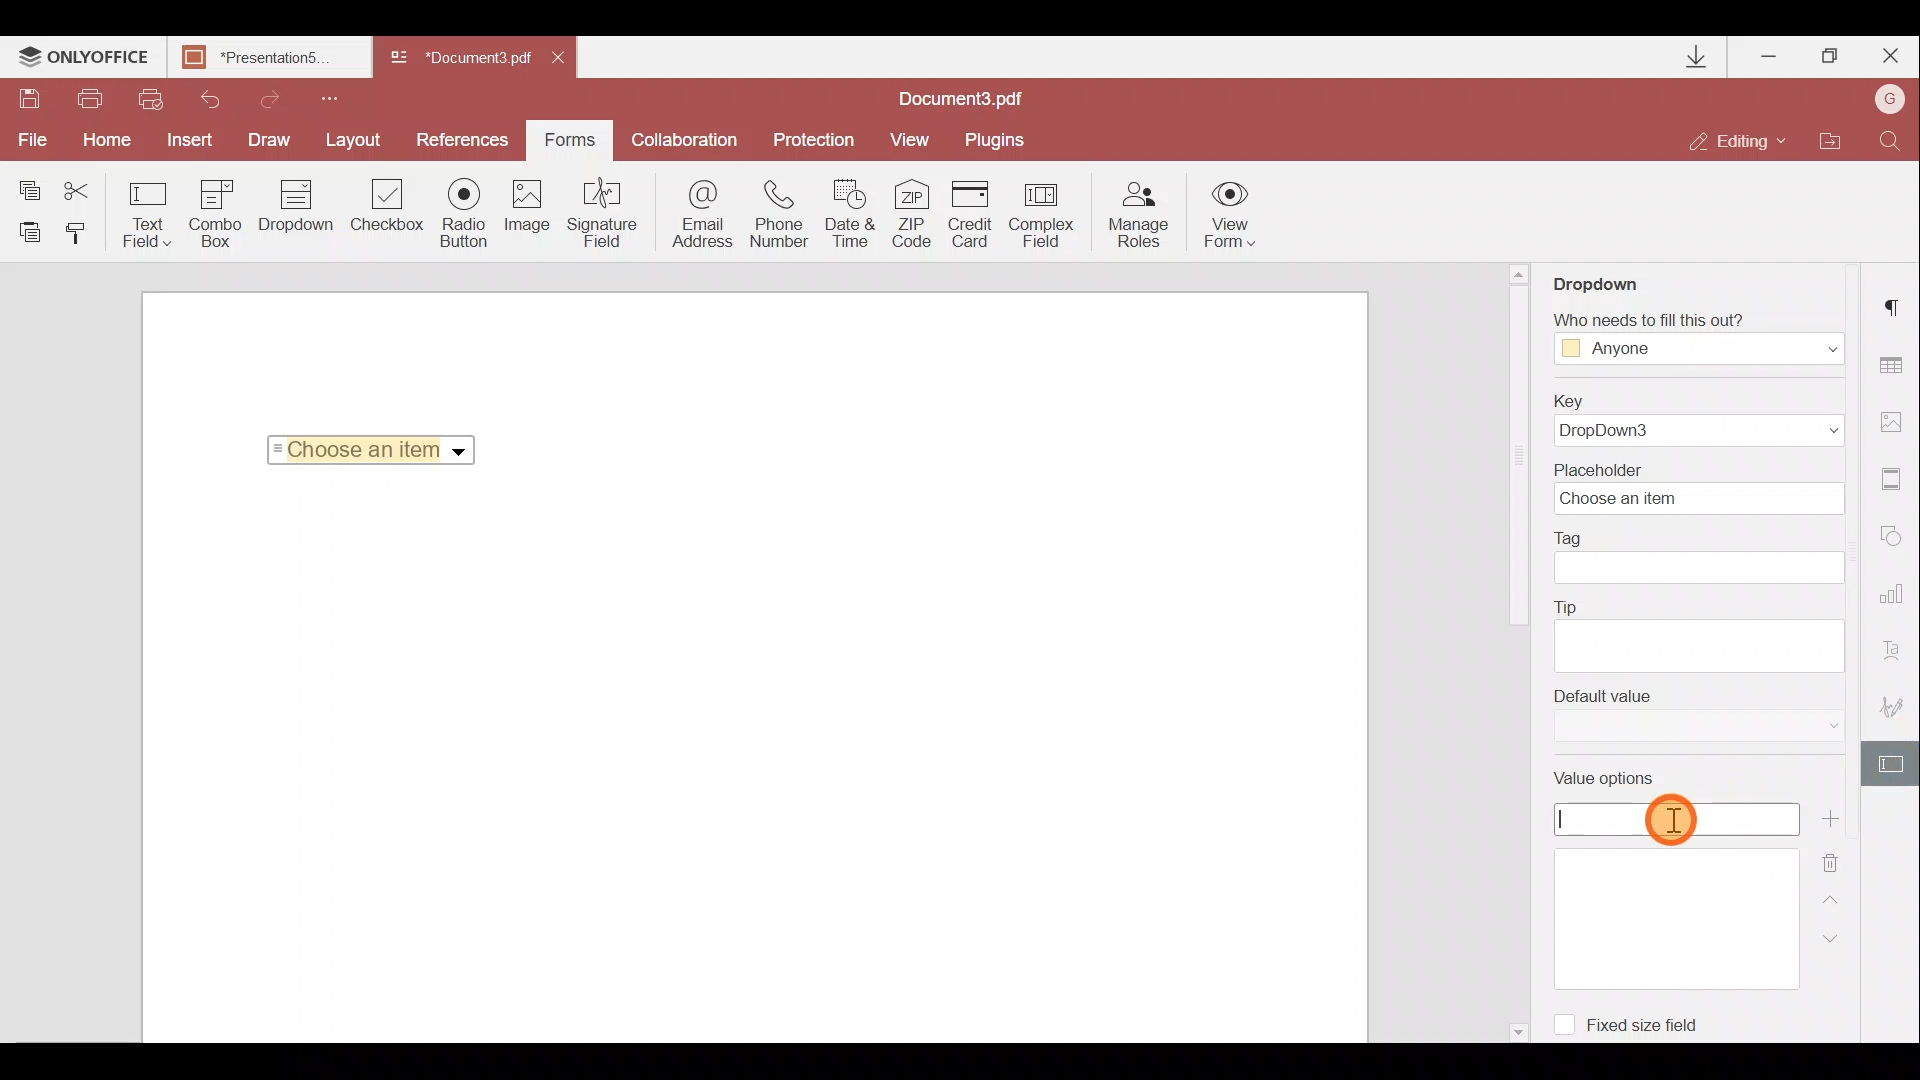 The height and width of the screenshot is (1080, 1920). Describe the element at coordinates (1835, 857) in the screenshot. I see `Remove` at that location.